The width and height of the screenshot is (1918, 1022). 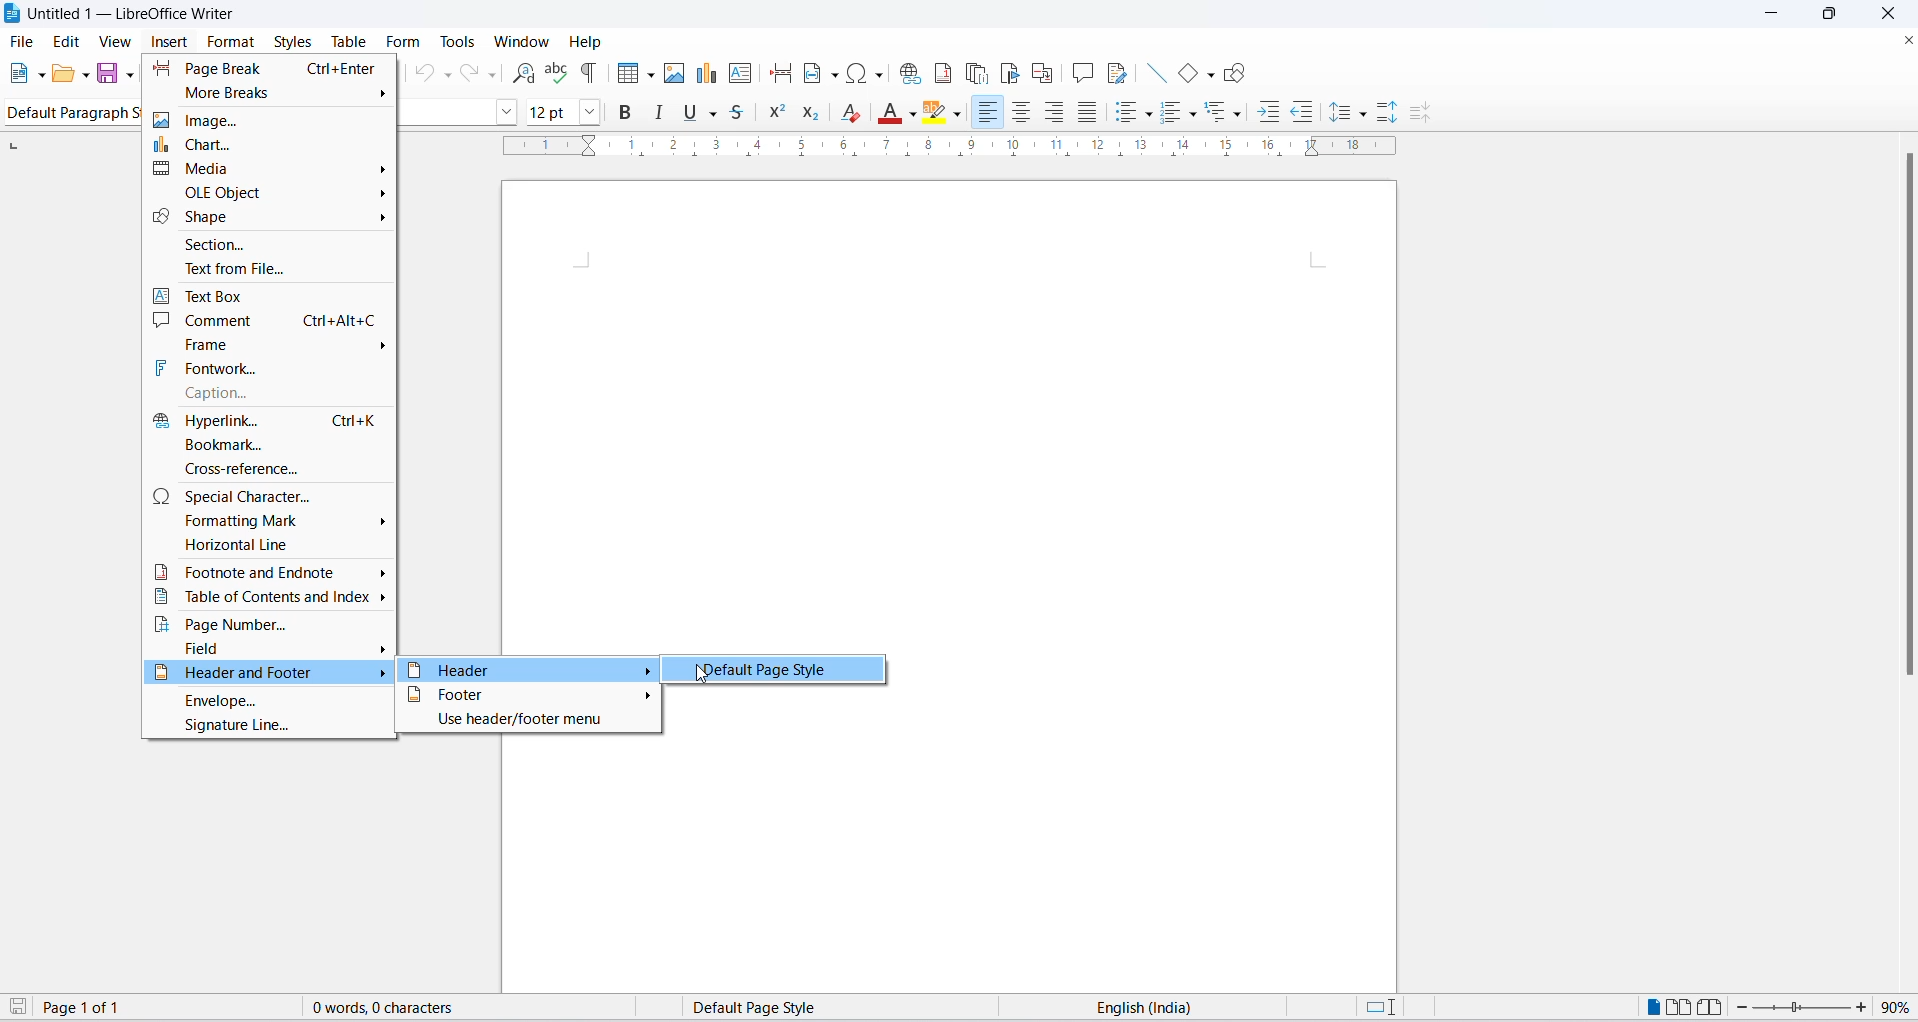 What do you see at coordinates (1904, 419) in the screenshot?
I see `scrollbar` at bounding box center [1904, 419].